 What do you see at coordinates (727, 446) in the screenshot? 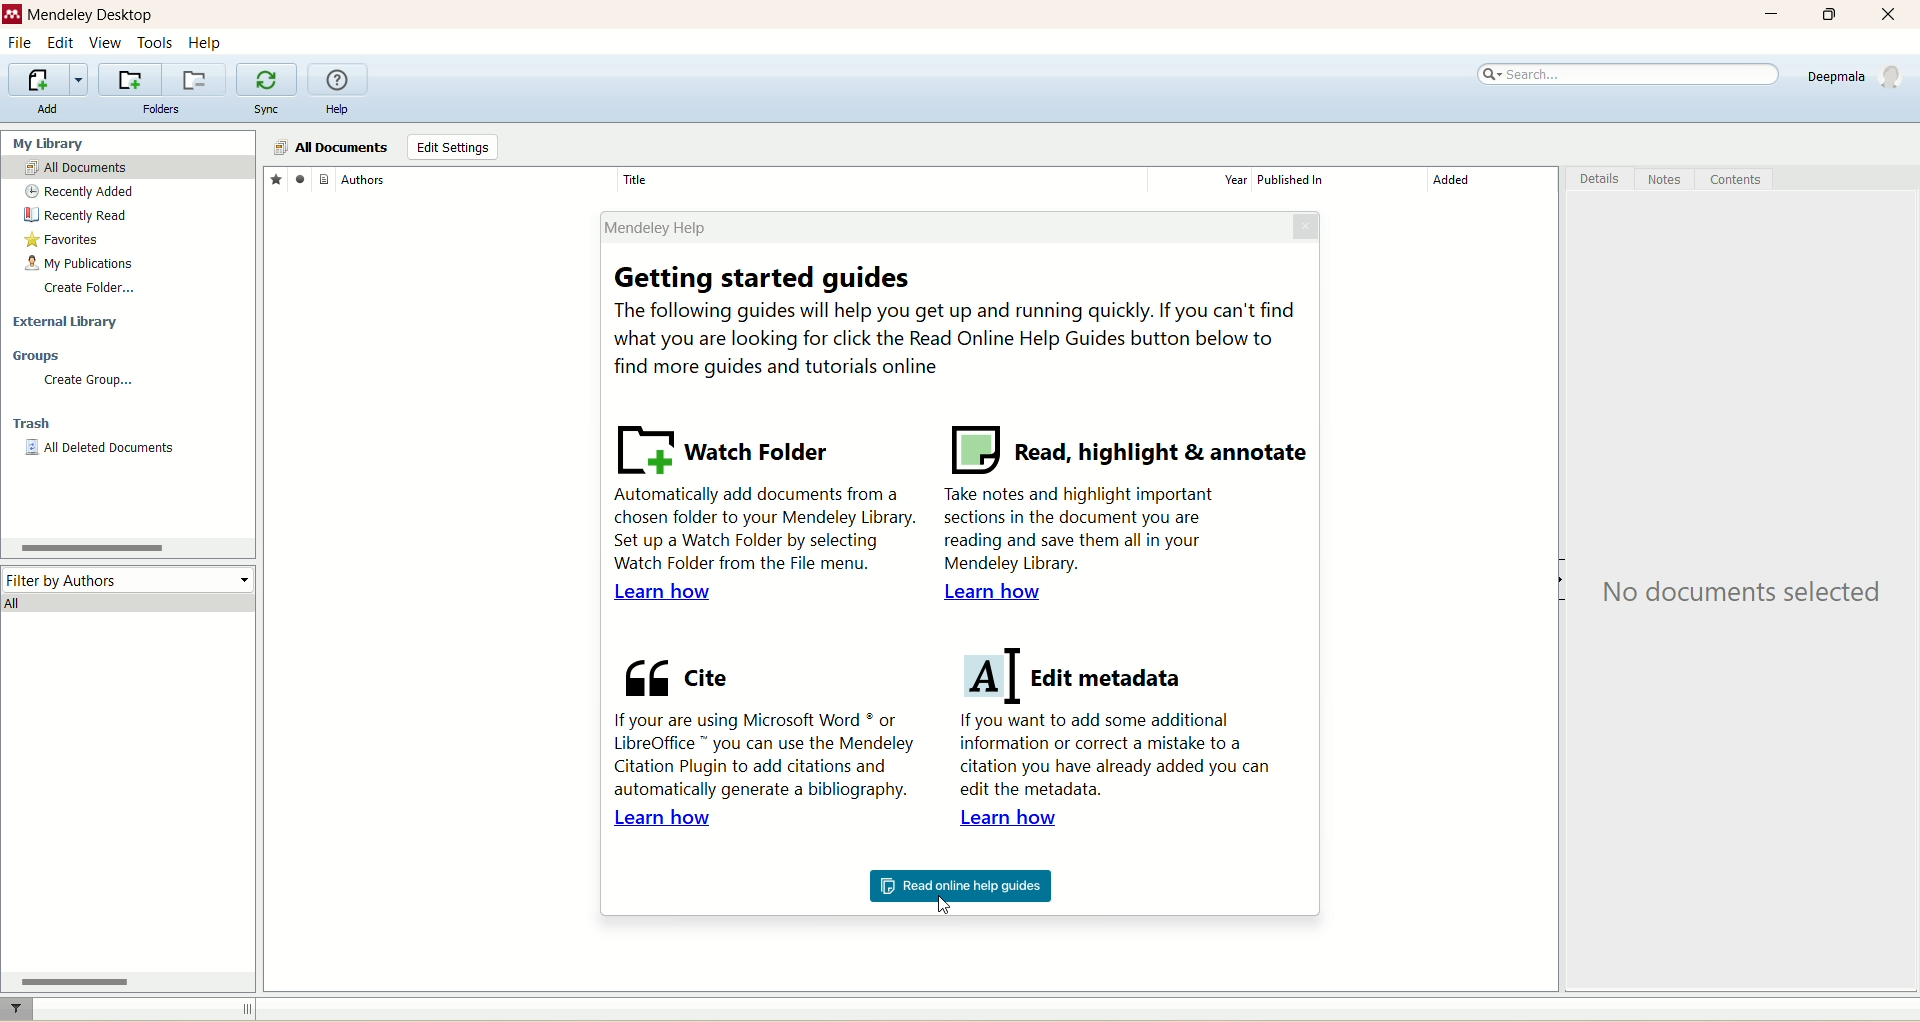
I see `watch folder` at bounding box center [727, 446].